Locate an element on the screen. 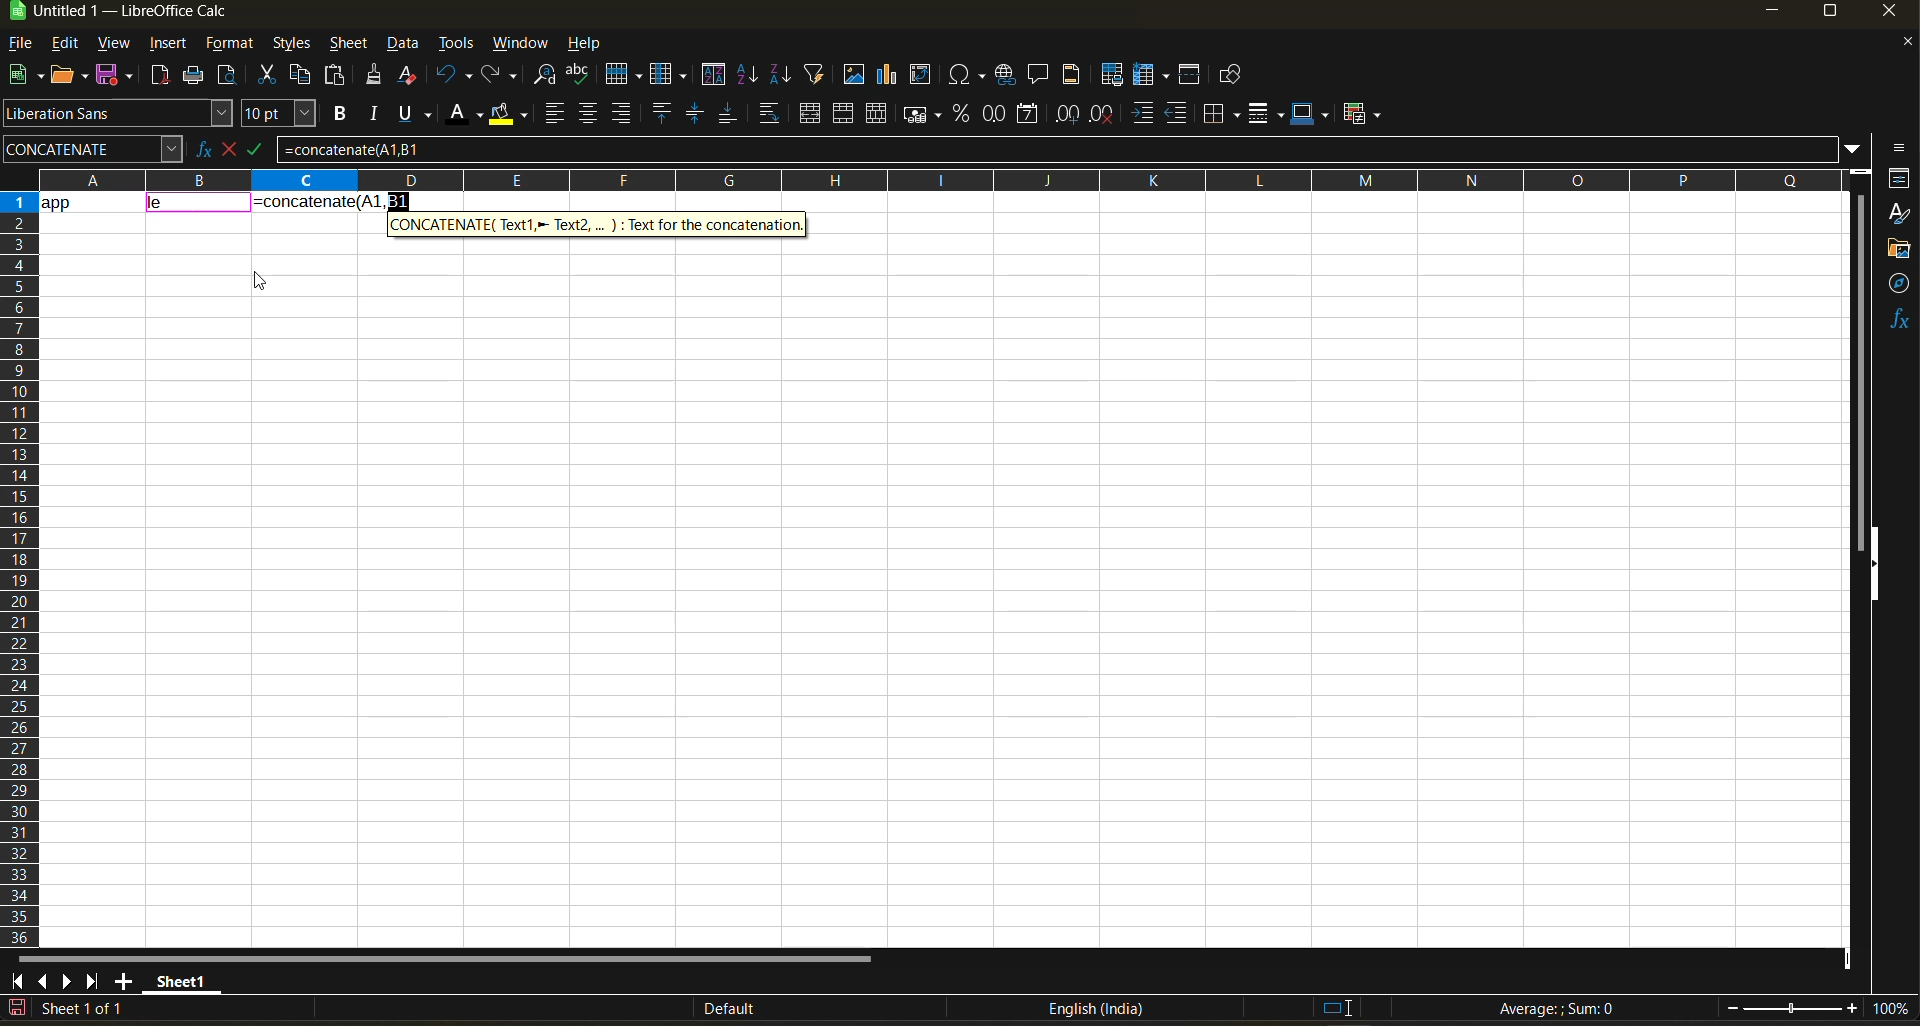  sort ascending is located at coordinates (749, 76).